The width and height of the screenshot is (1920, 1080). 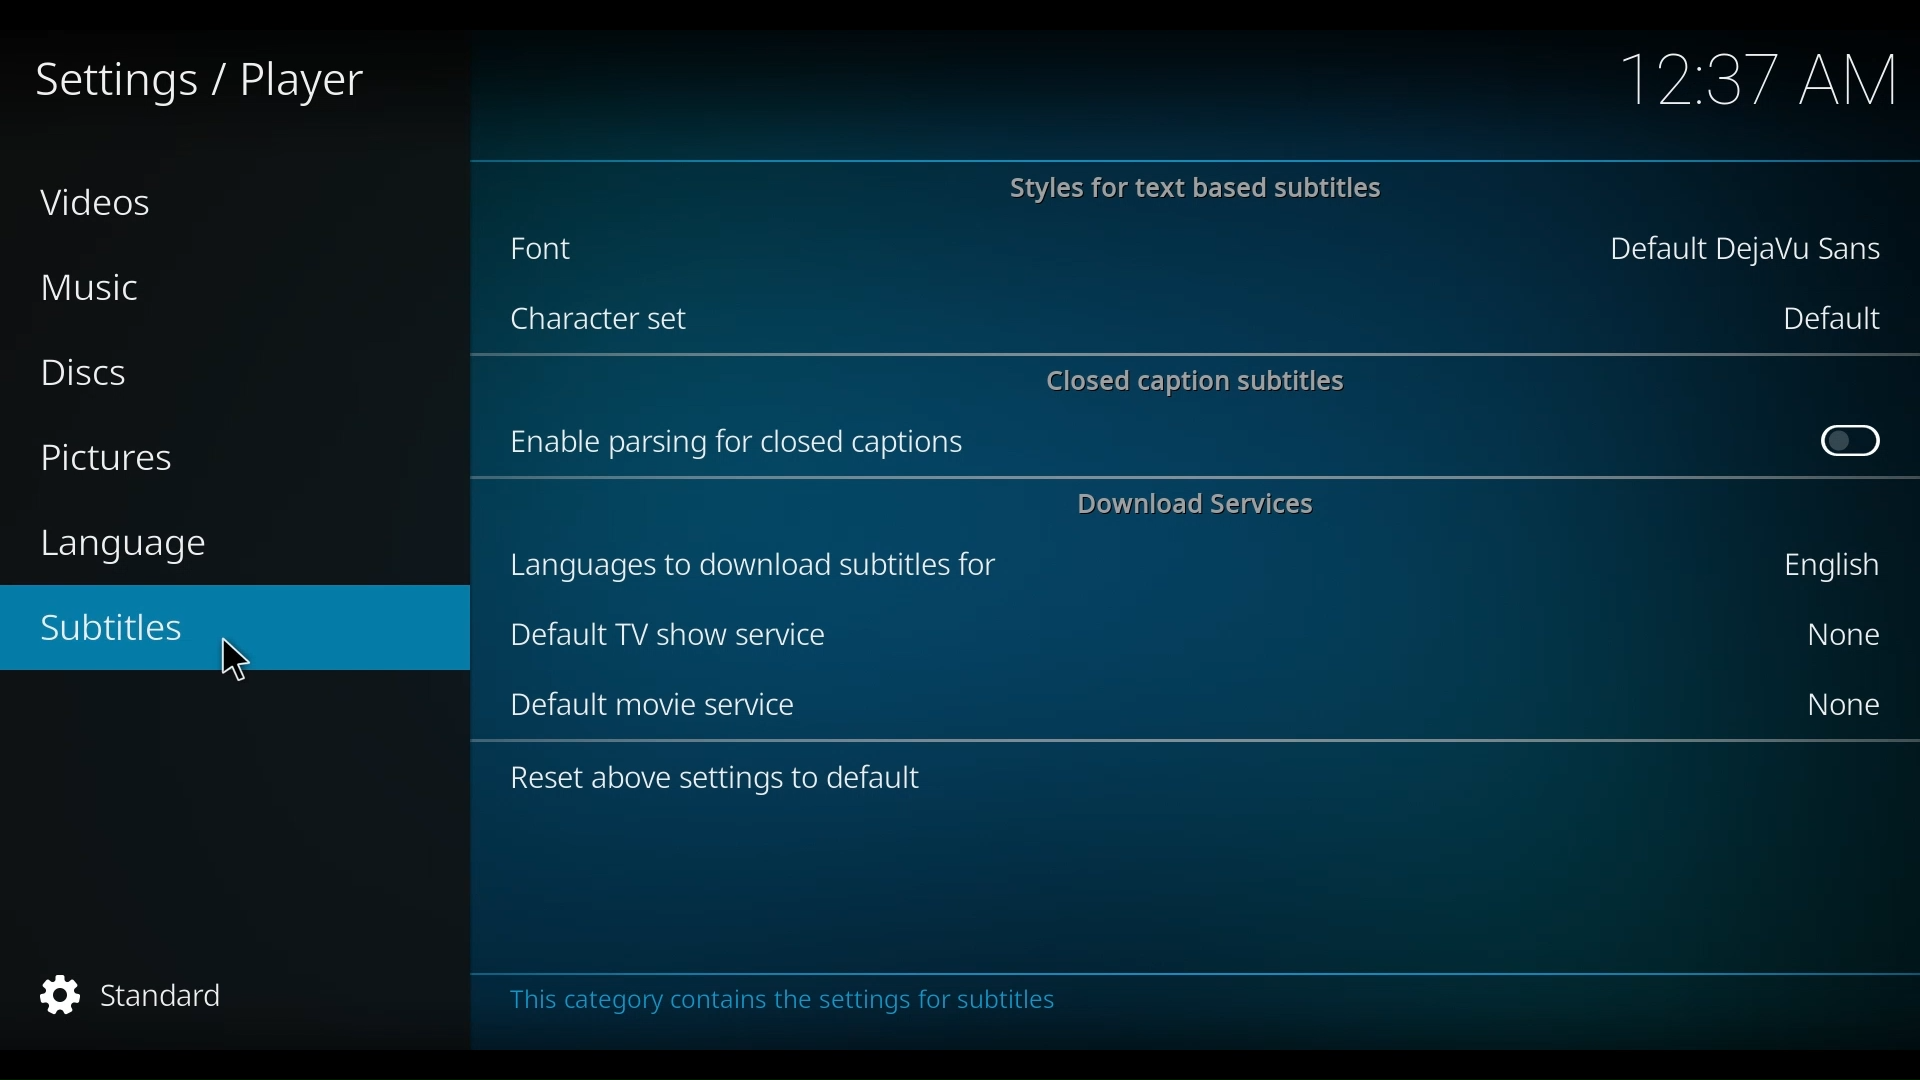 I want to click on languages to download subtitles for, so click(x=764, y=561).